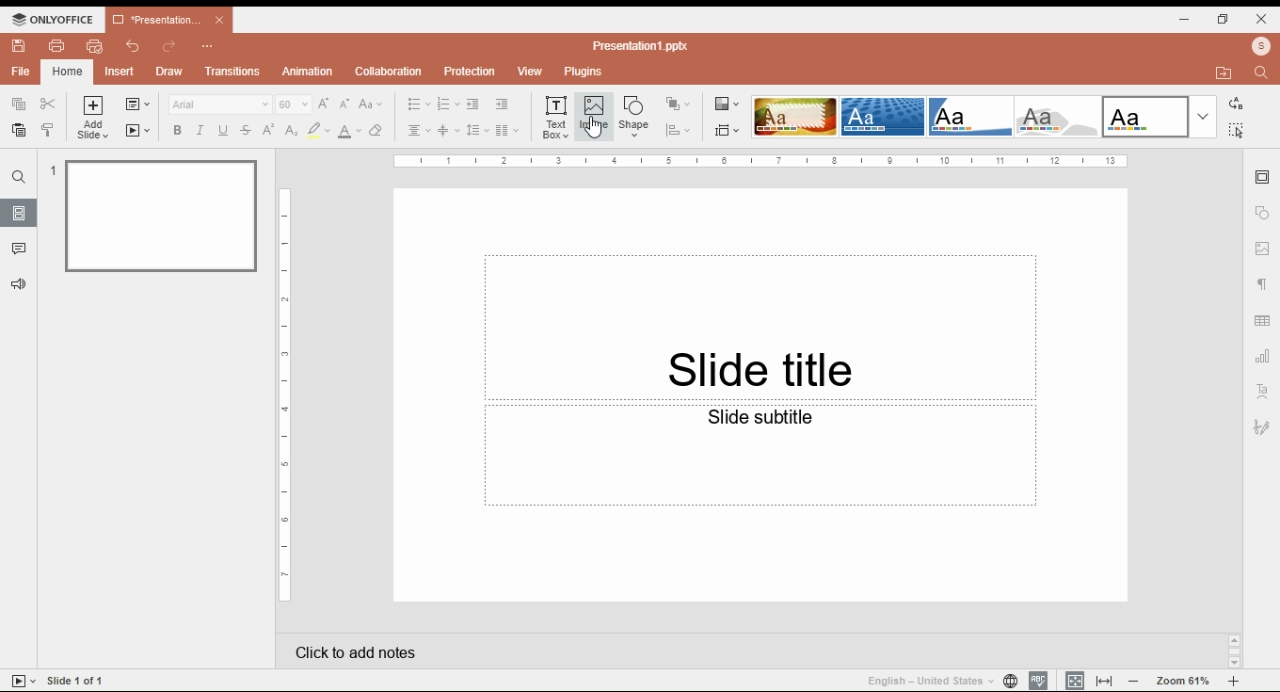 Image resolution: width=1280 pixels, height=692 pixels. What do you see at coordinates (246, 130) in the screenshot?
I see `strikethrough` at bounding box center [246, 130].